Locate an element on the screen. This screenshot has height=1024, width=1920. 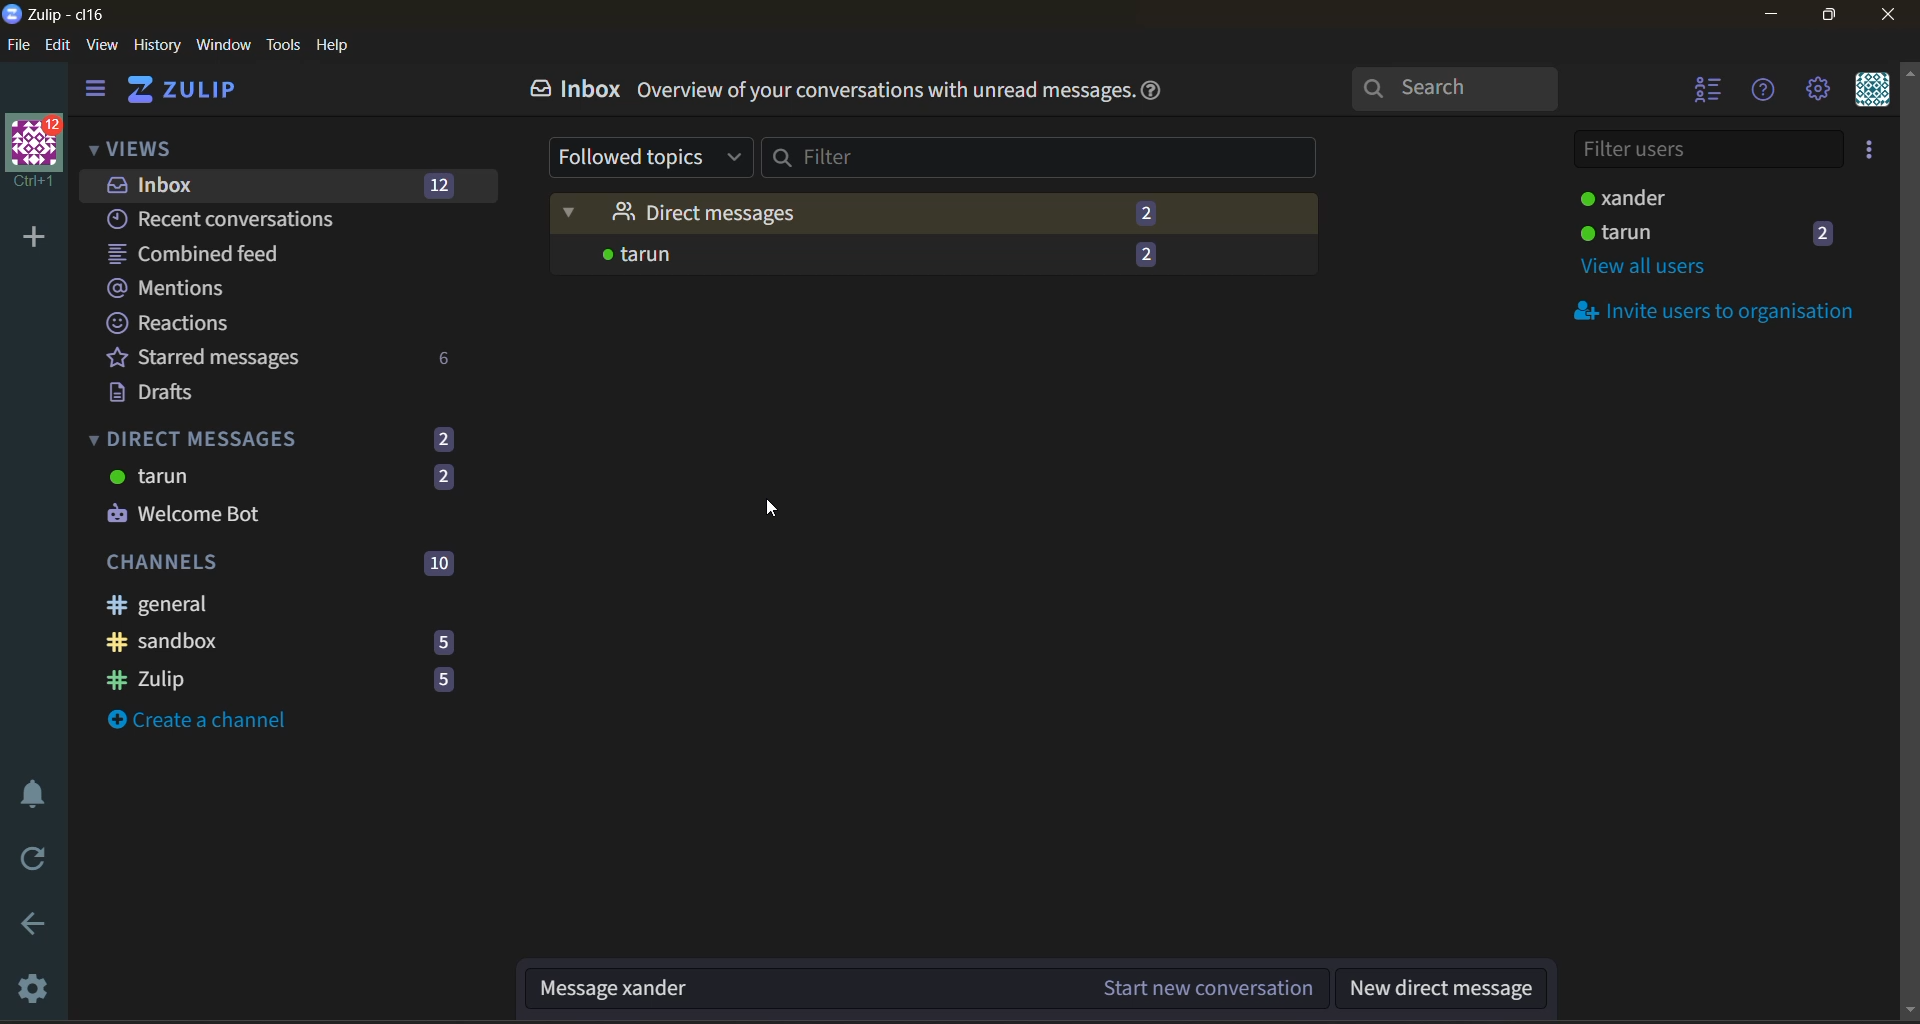
followed topics is located at coordinates (651, 157).